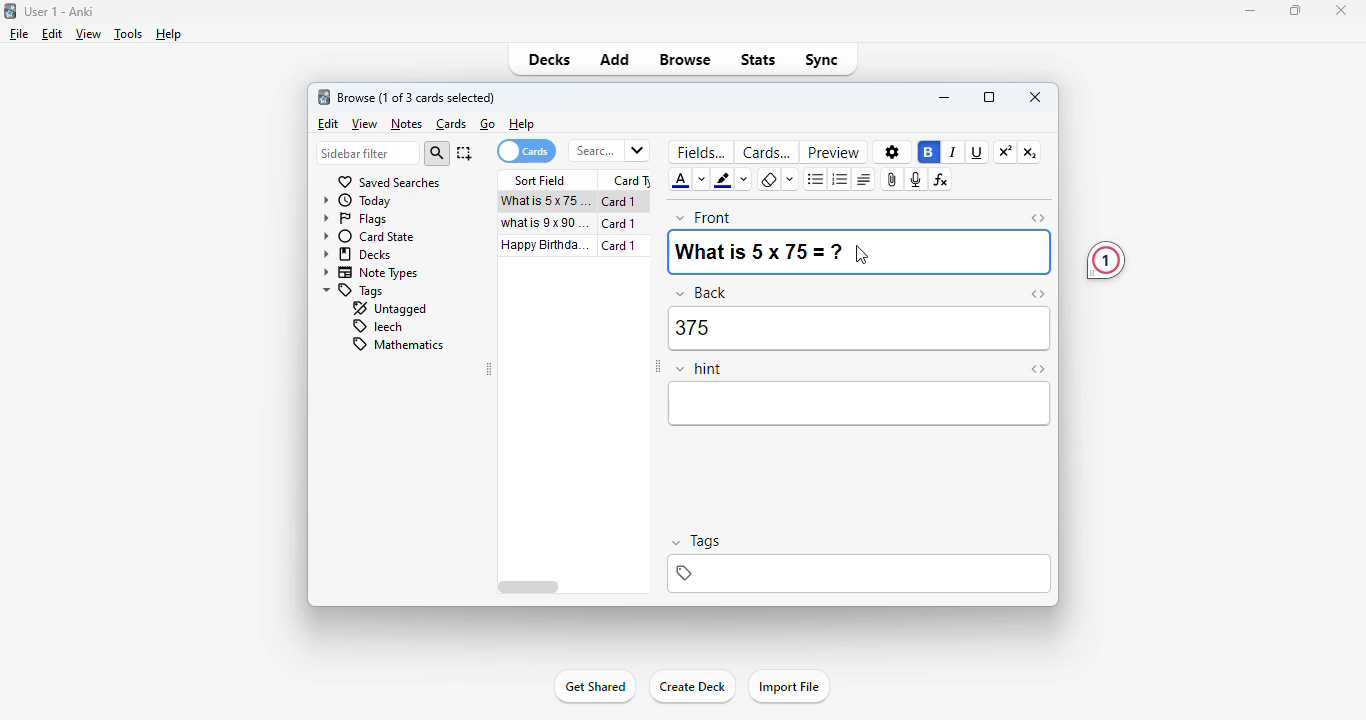 This screenshot has height=720, width=1366. I want to click on help, so click(169, 35).